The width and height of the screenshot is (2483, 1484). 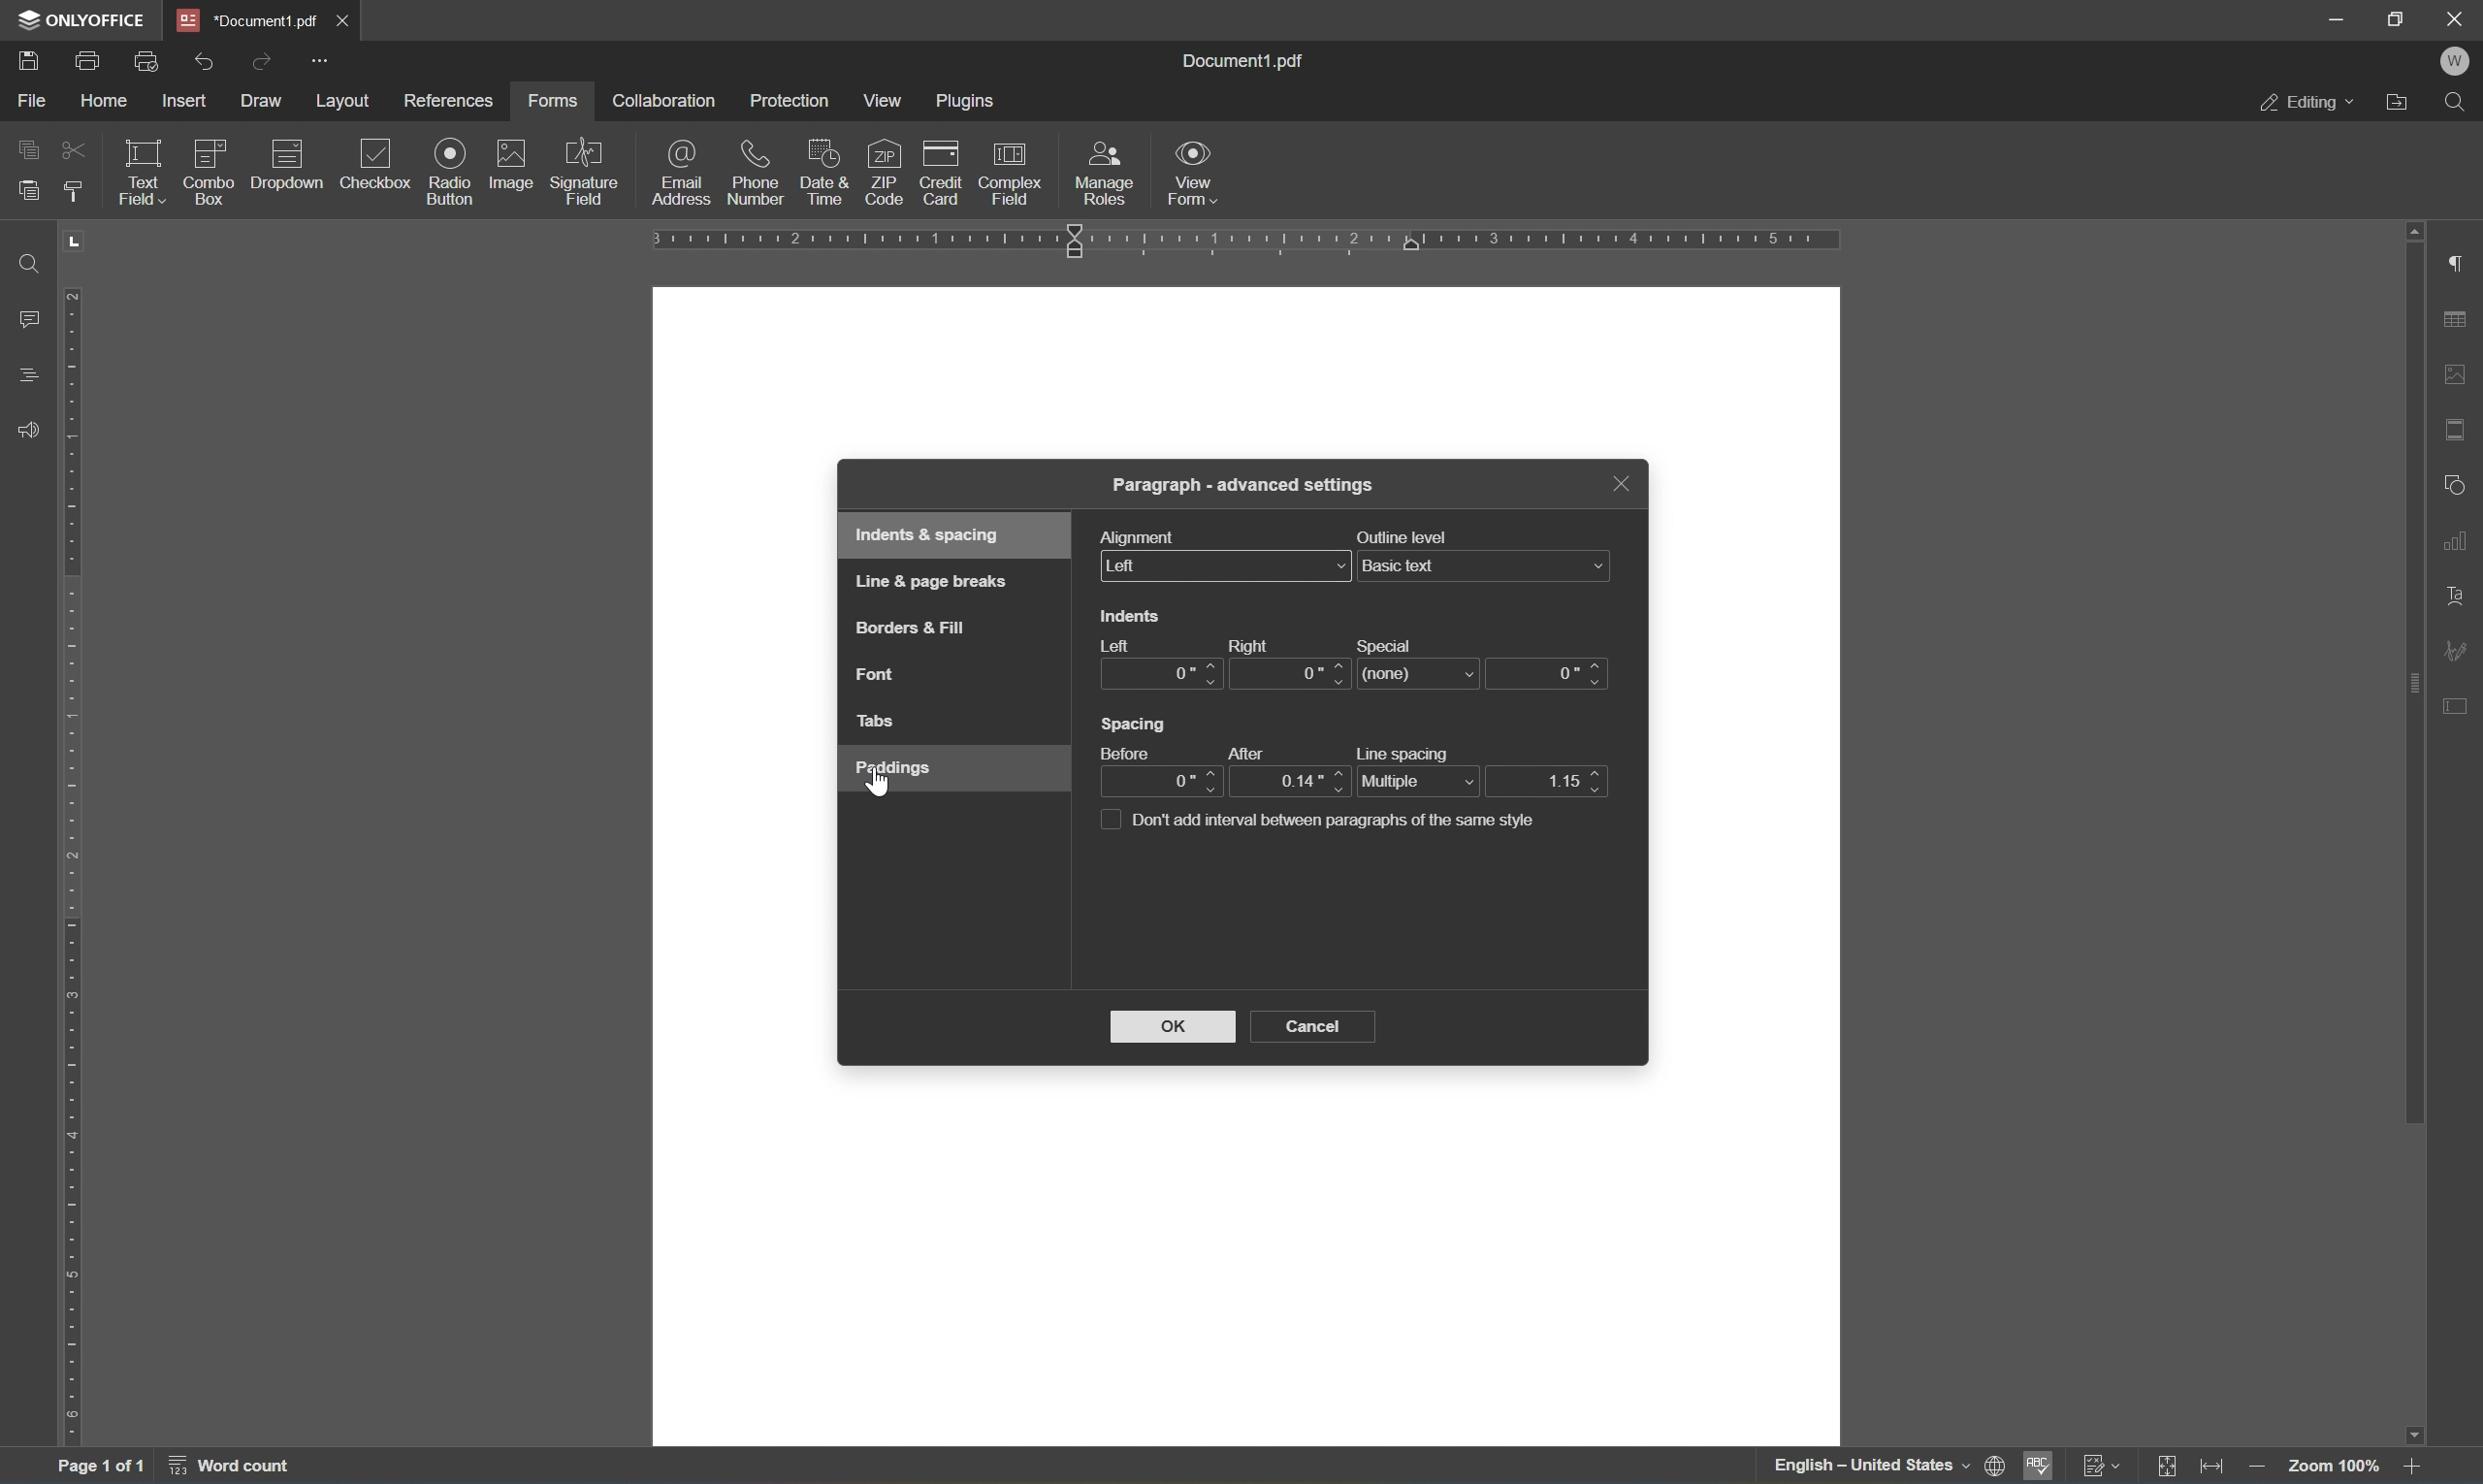 What do you see at coordinates (259, 60) in the screenshot?
I see `redo` at bounding box center [259, 60].